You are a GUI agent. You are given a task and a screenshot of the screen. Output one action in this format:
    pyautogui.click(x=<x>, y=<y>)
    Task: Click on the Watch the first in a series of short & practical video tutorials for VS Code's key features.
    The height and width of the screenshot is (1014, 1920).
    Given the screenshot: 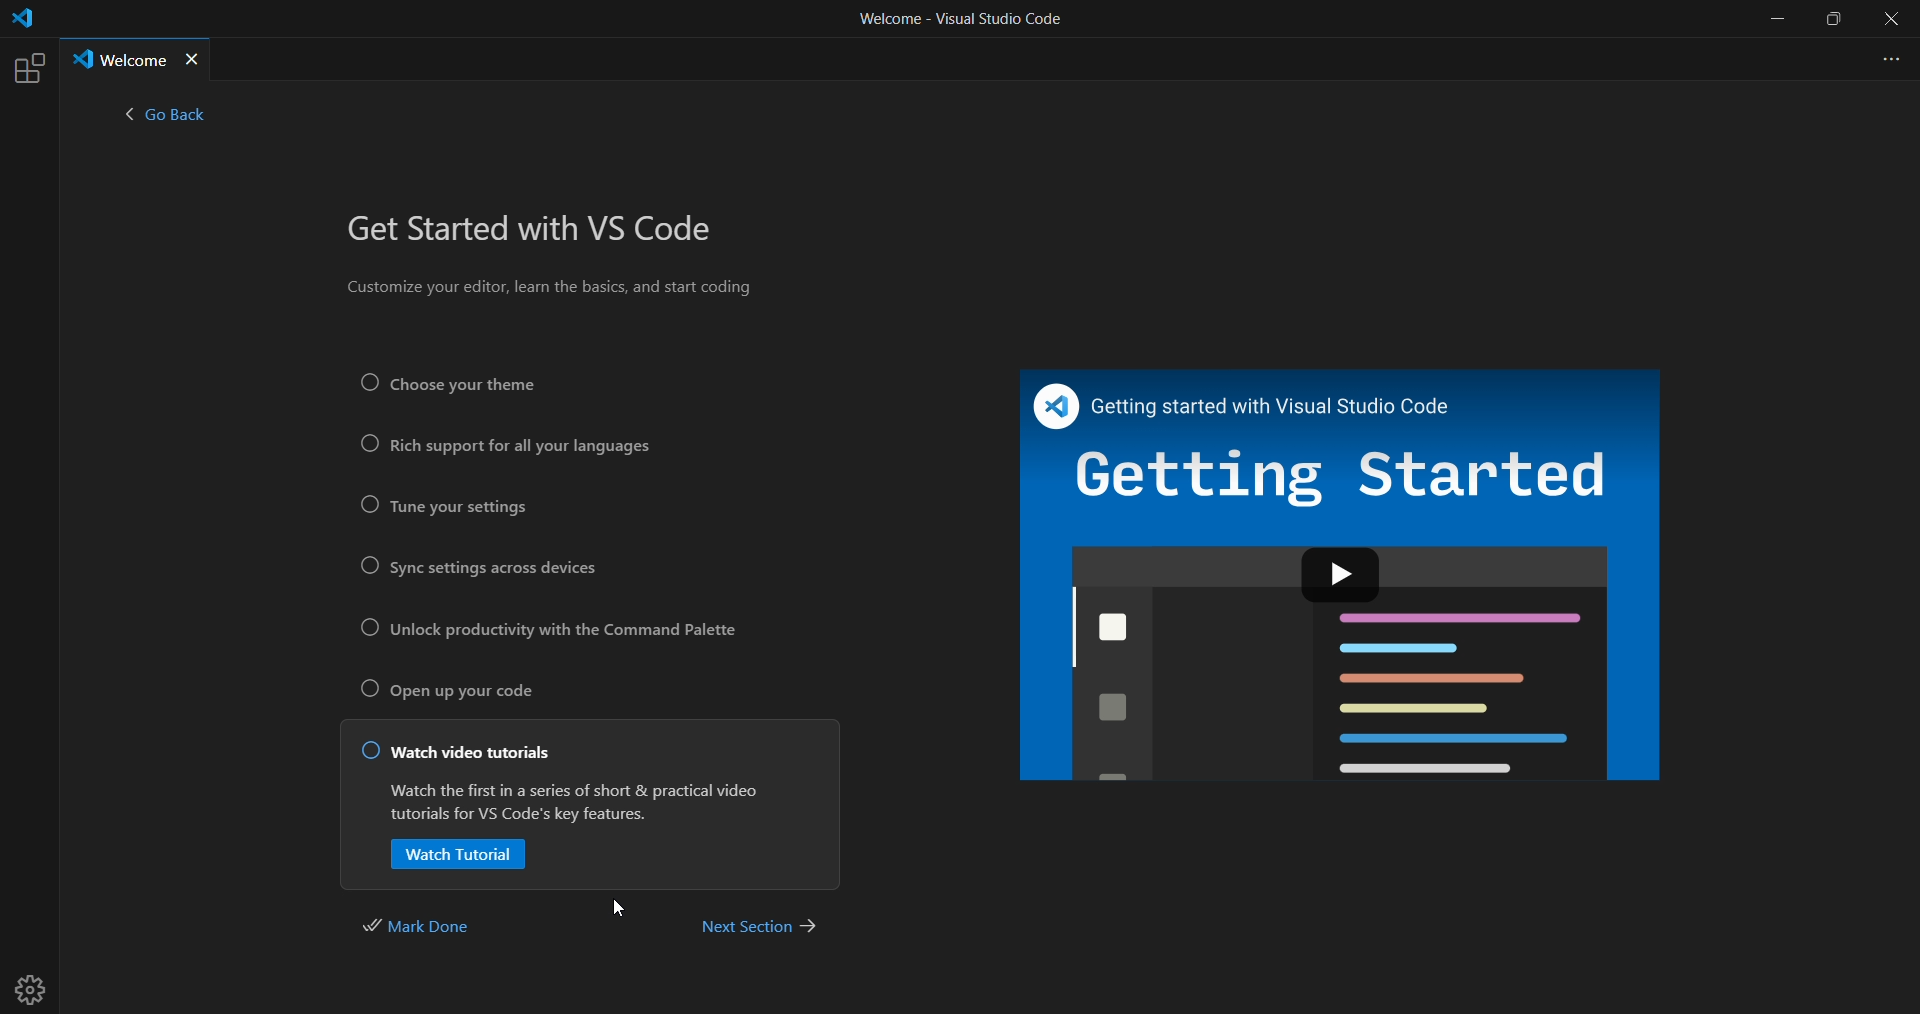 What is the action you would take?
    pyautogui.click(x=583, y=800)
    